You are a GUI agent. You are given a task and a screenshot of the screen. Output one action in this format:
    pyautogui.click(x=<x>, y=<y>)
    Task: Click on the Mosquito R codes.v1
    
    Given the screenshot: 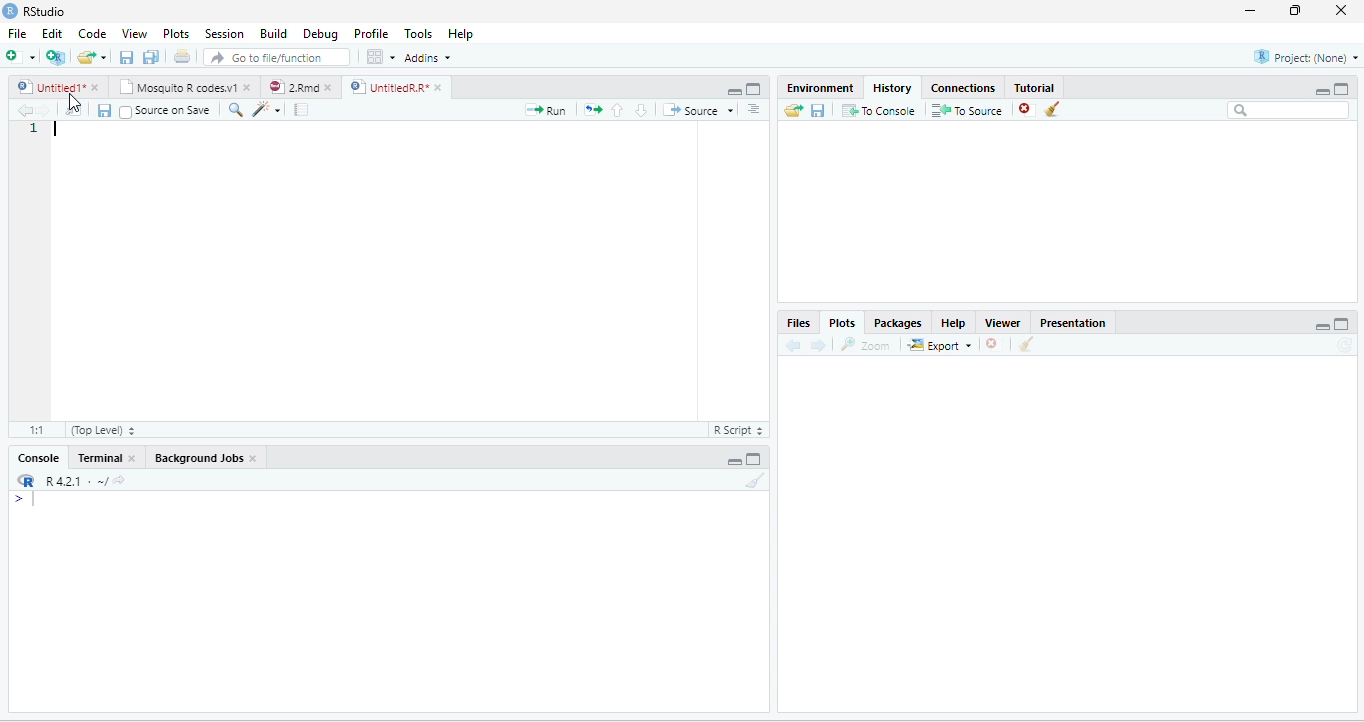 What is the action you would take?
    pyautogui.click(x=176, y=87)
    